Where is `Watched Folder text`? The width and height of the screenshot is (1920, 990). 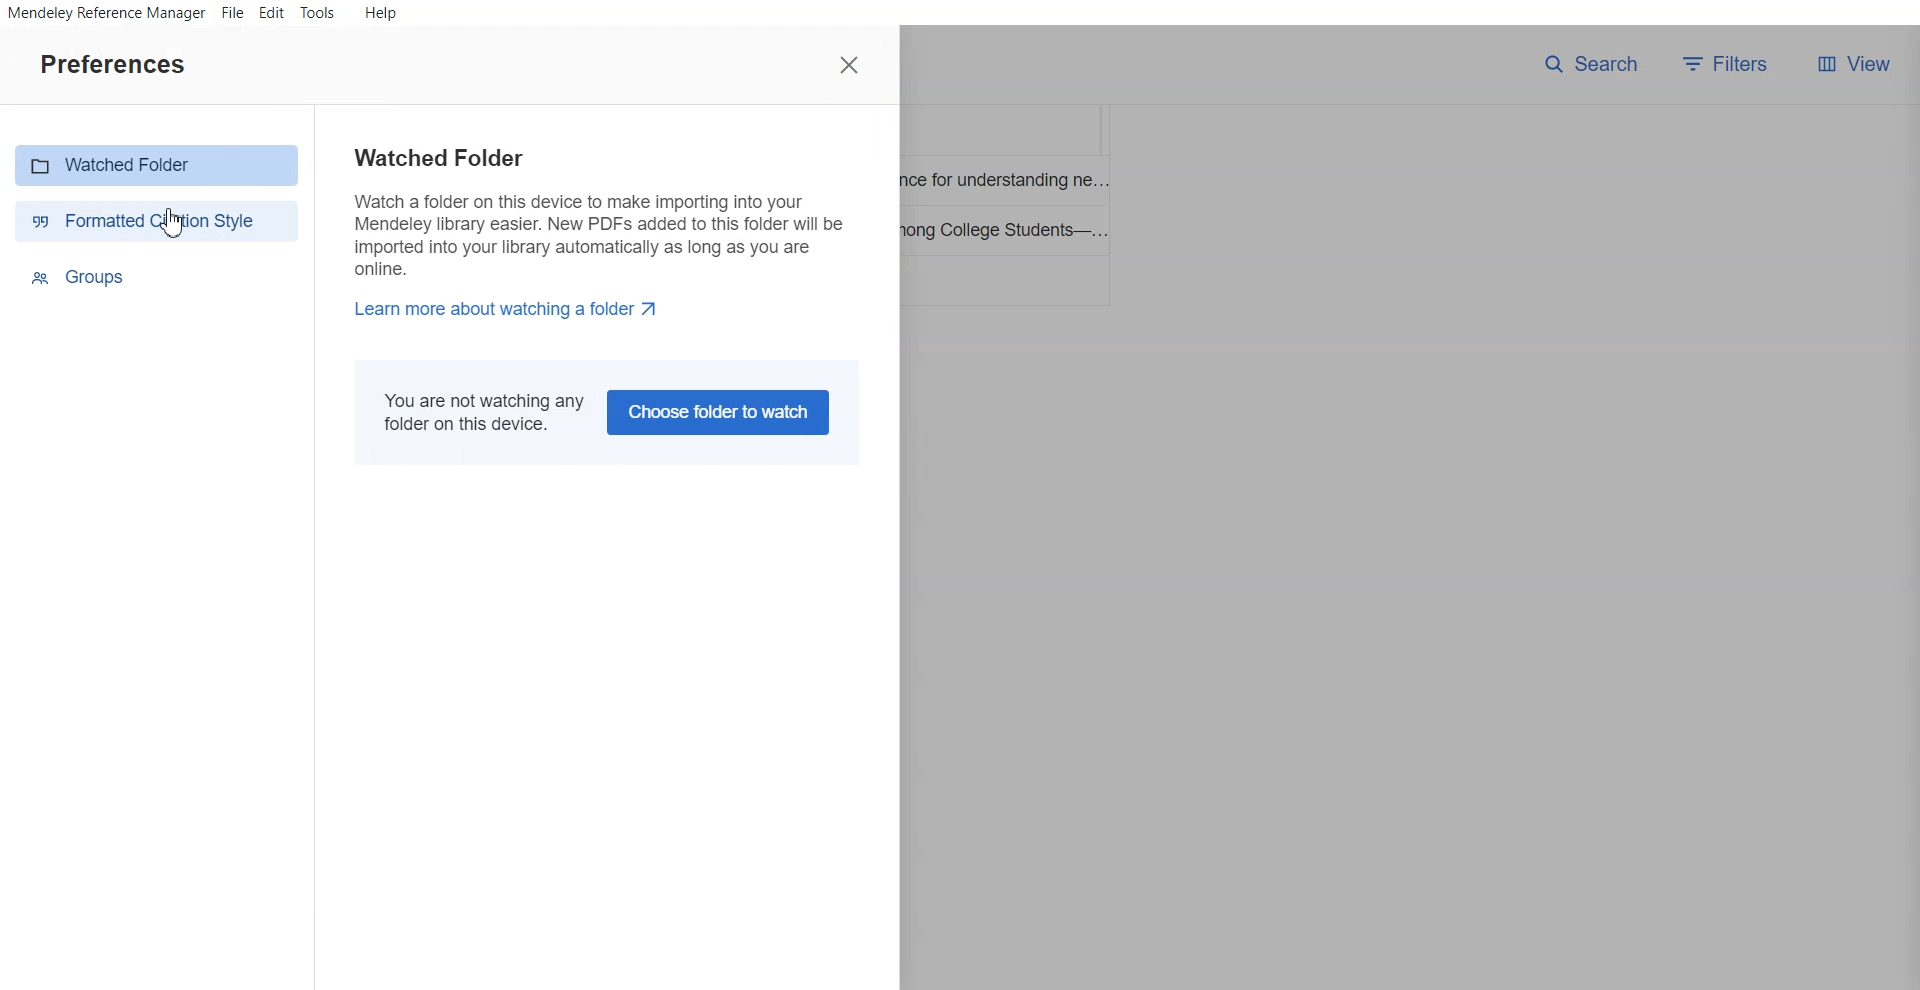
Watched Folder text is located at coordinates (595, 233).